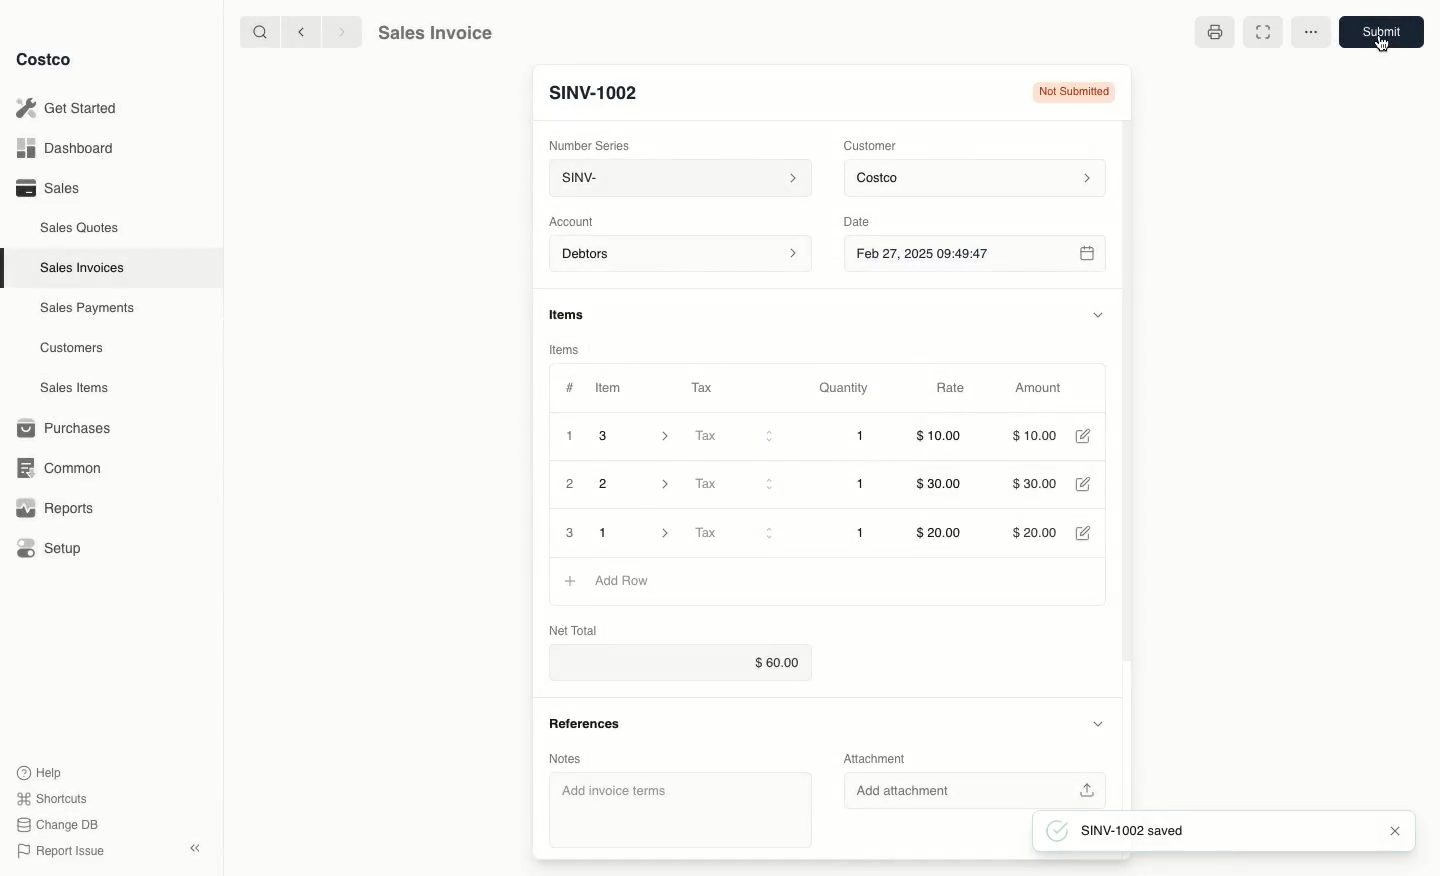 This screenshot has width=1440, height=876. I want to click on Costco, so click(978, 179).